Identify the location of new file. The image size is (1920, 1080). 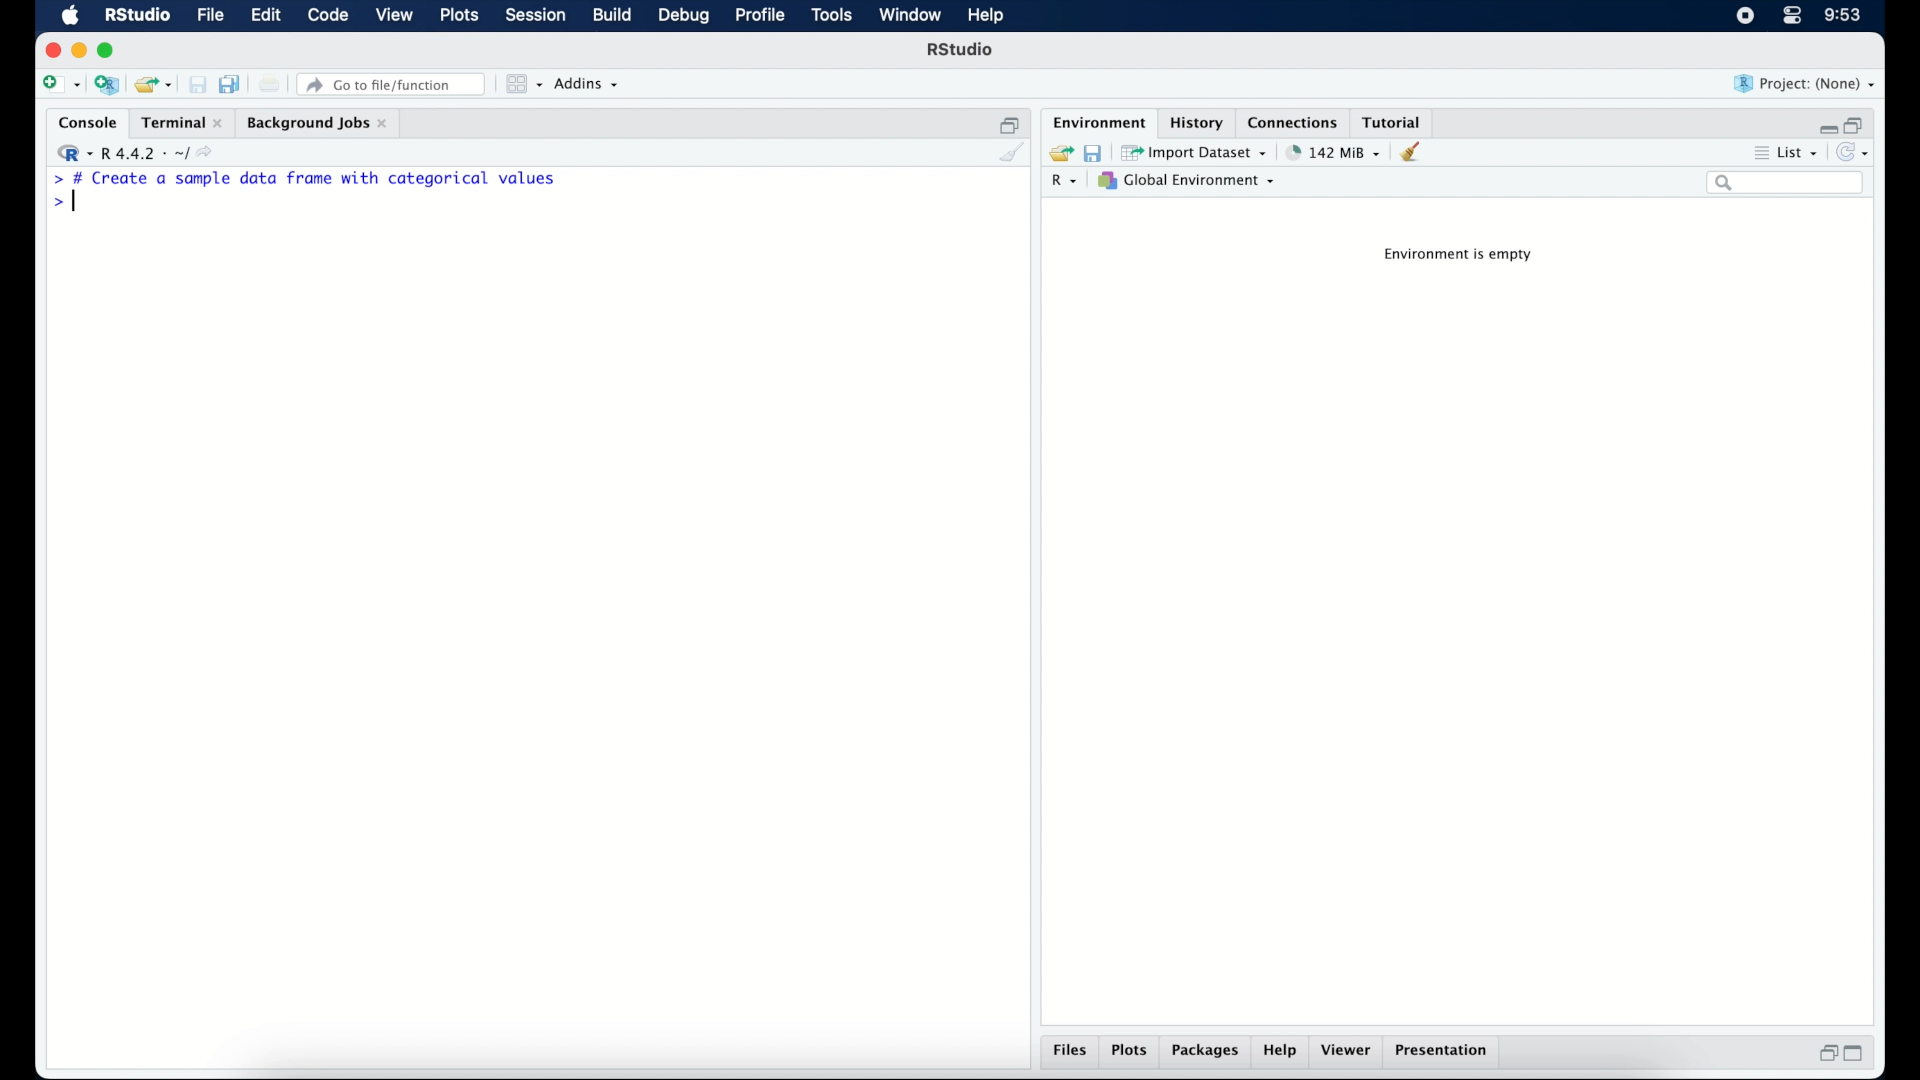
(59, 83).